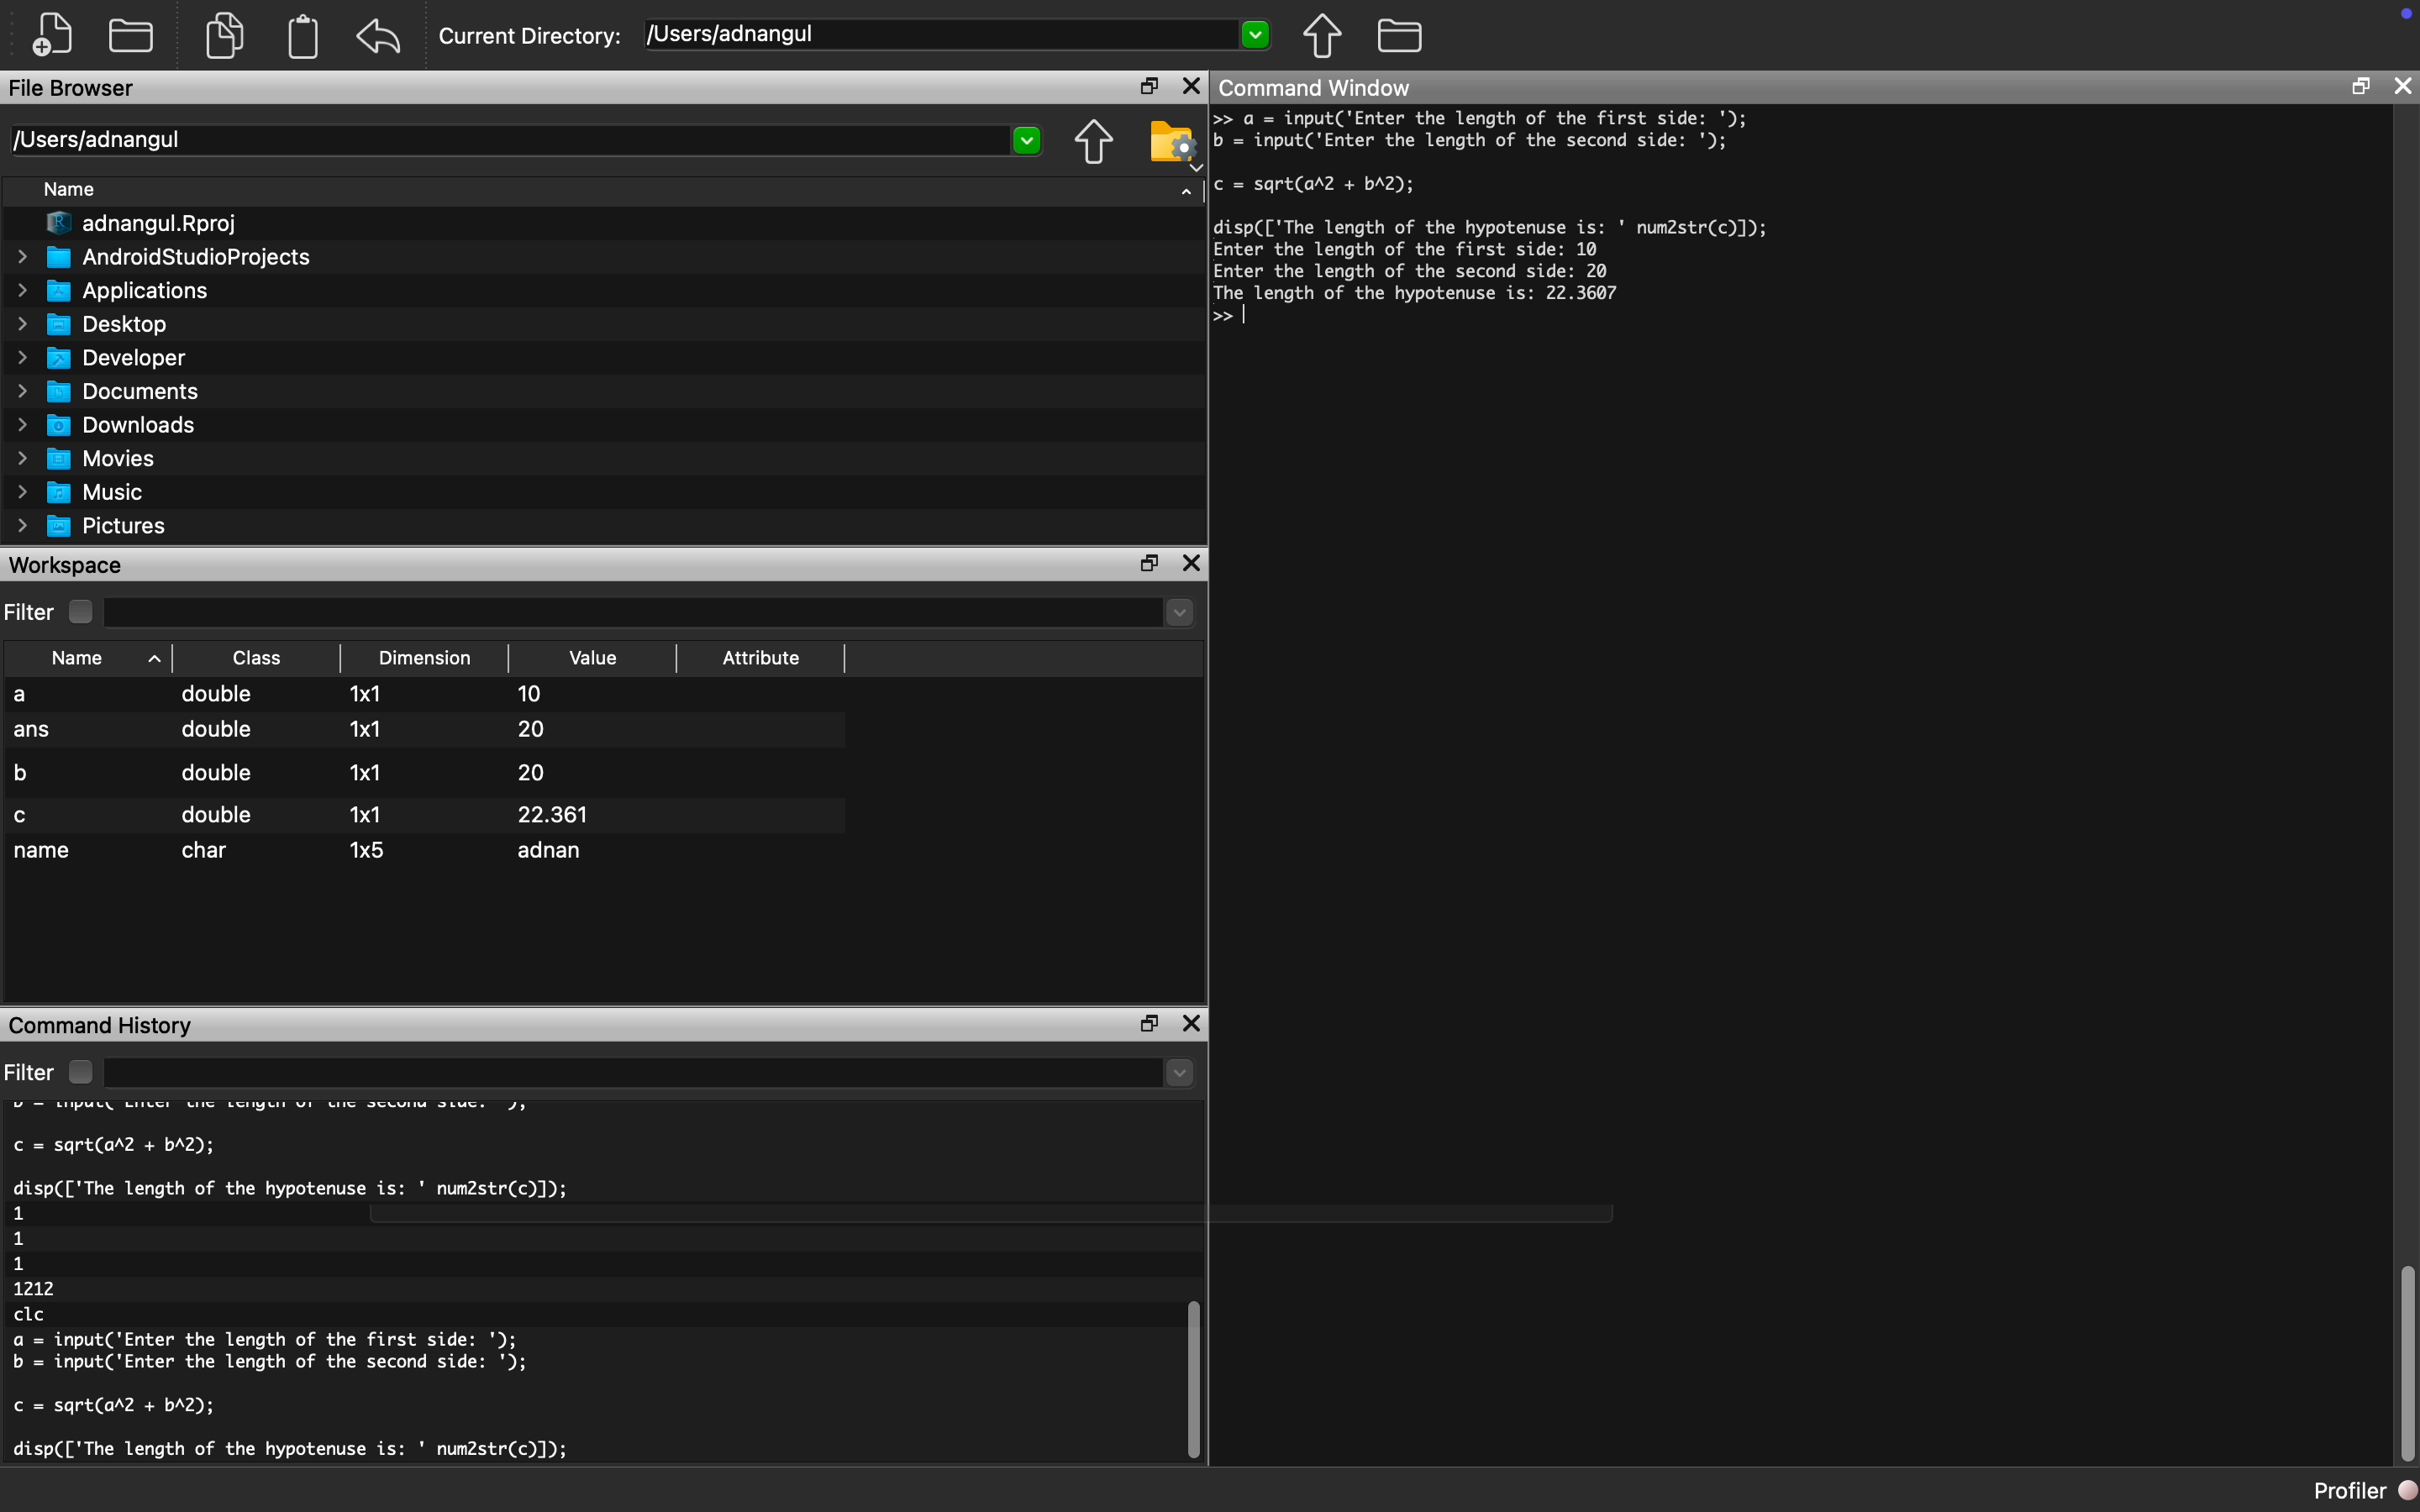  Describe the element at coordinates (653, 613) in the screenshot. I see `dropdown` at that location.